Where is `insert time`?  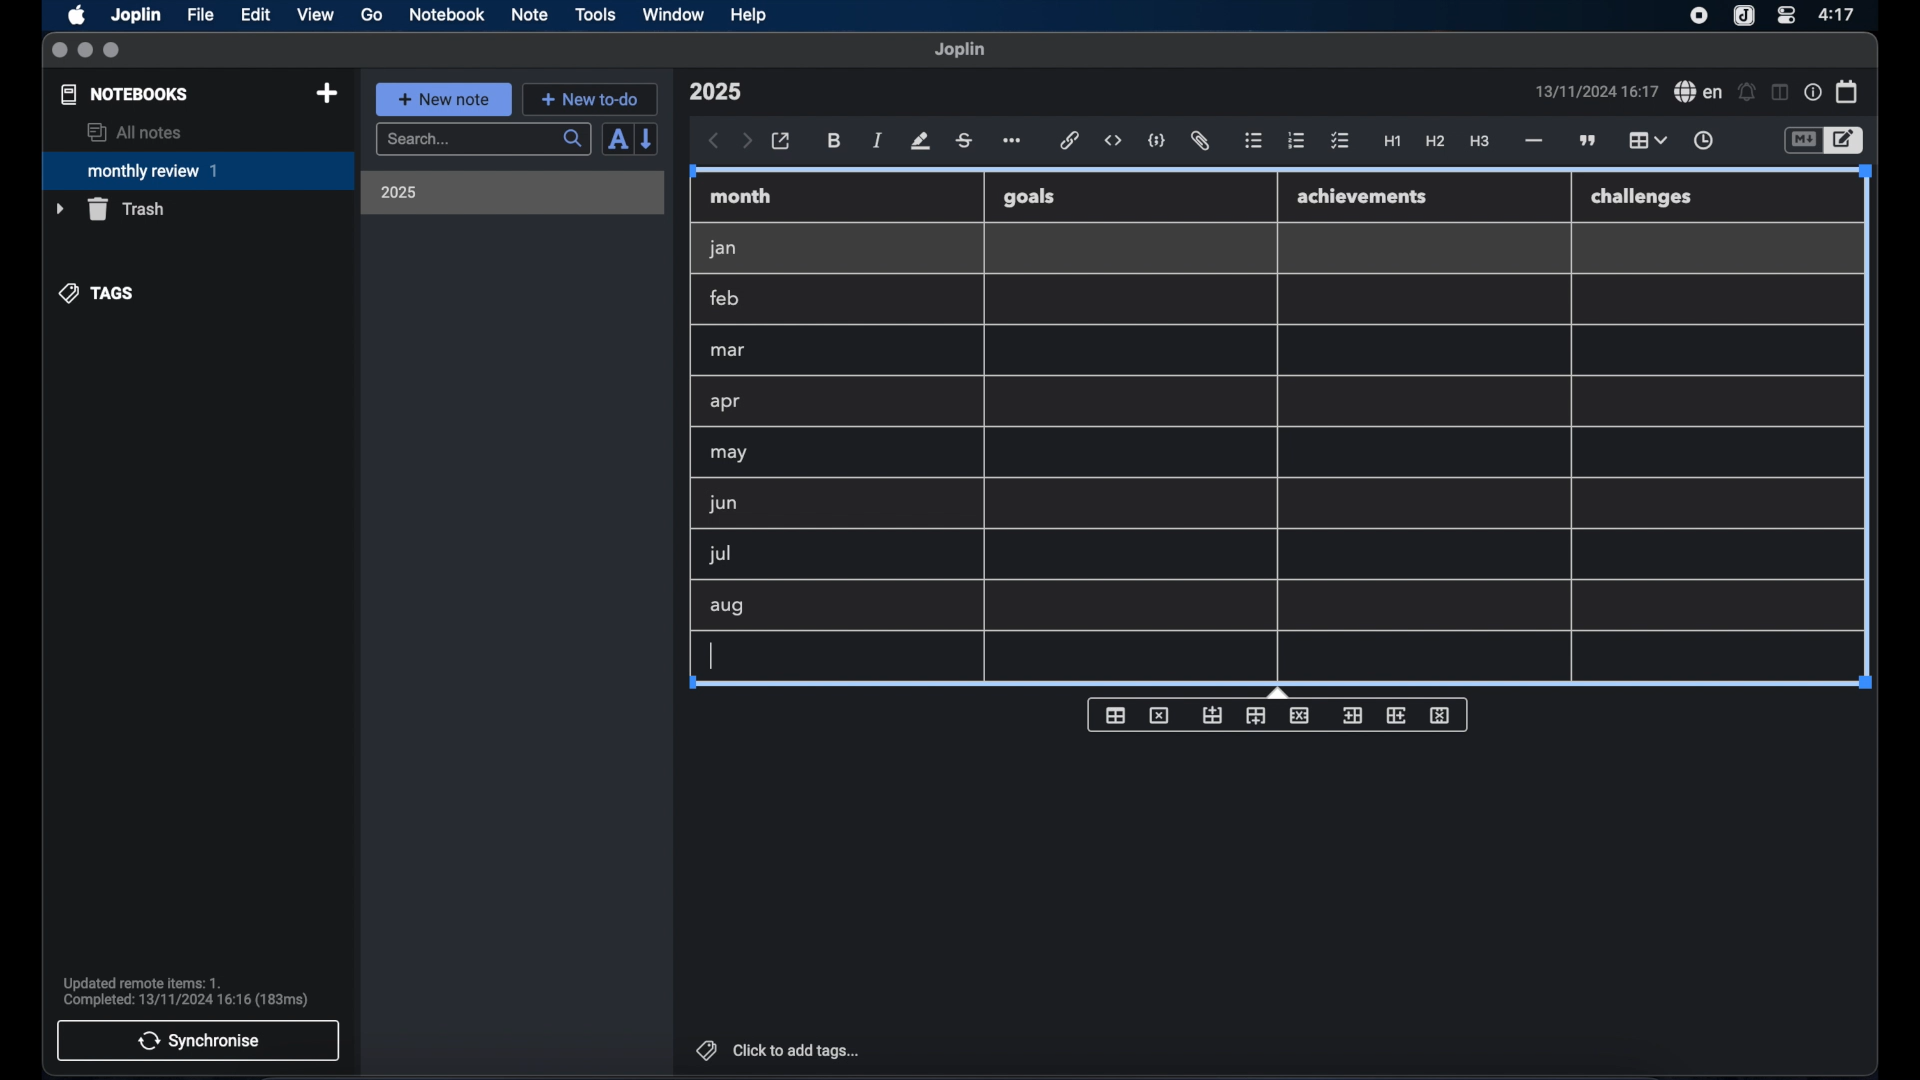 insert time is located at coordinates (1703, 141).